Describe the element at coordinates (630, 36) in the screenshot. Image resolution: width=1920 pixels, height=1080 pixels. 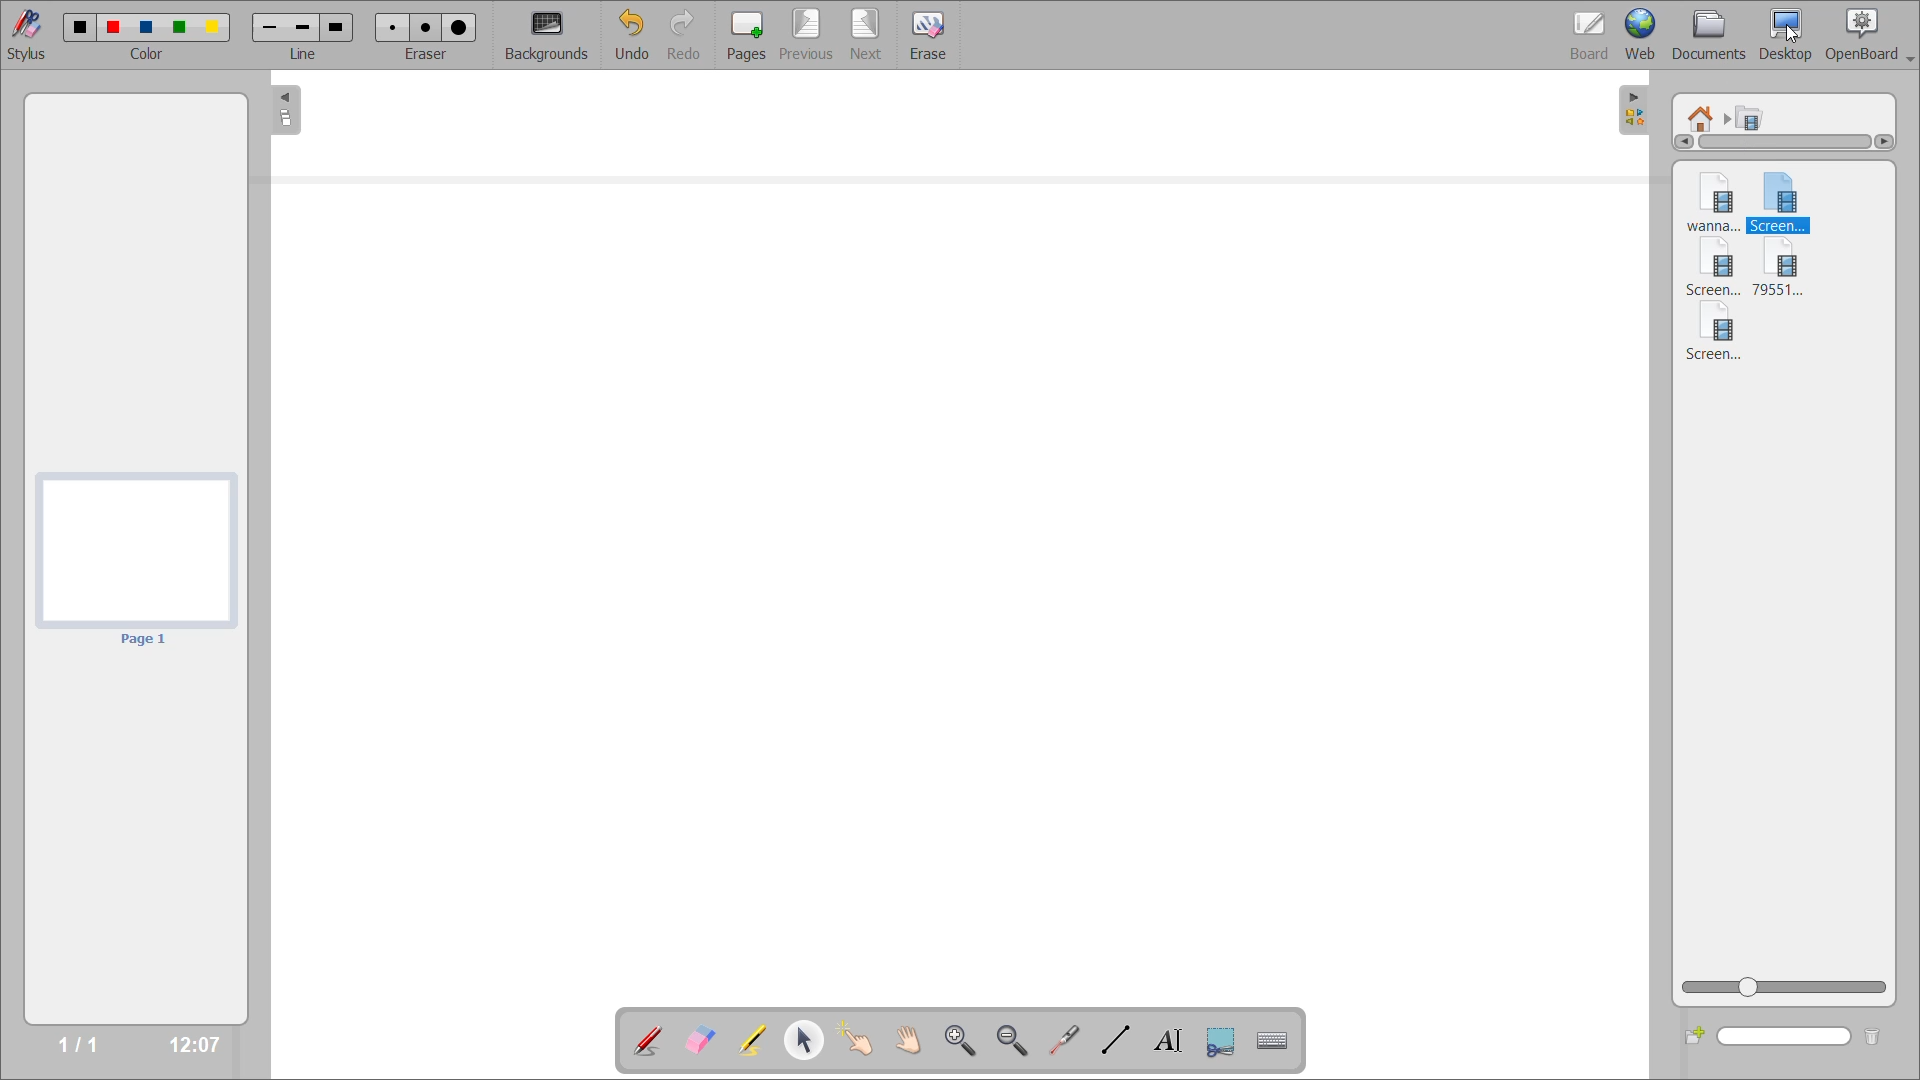
I see `undo` at that location.